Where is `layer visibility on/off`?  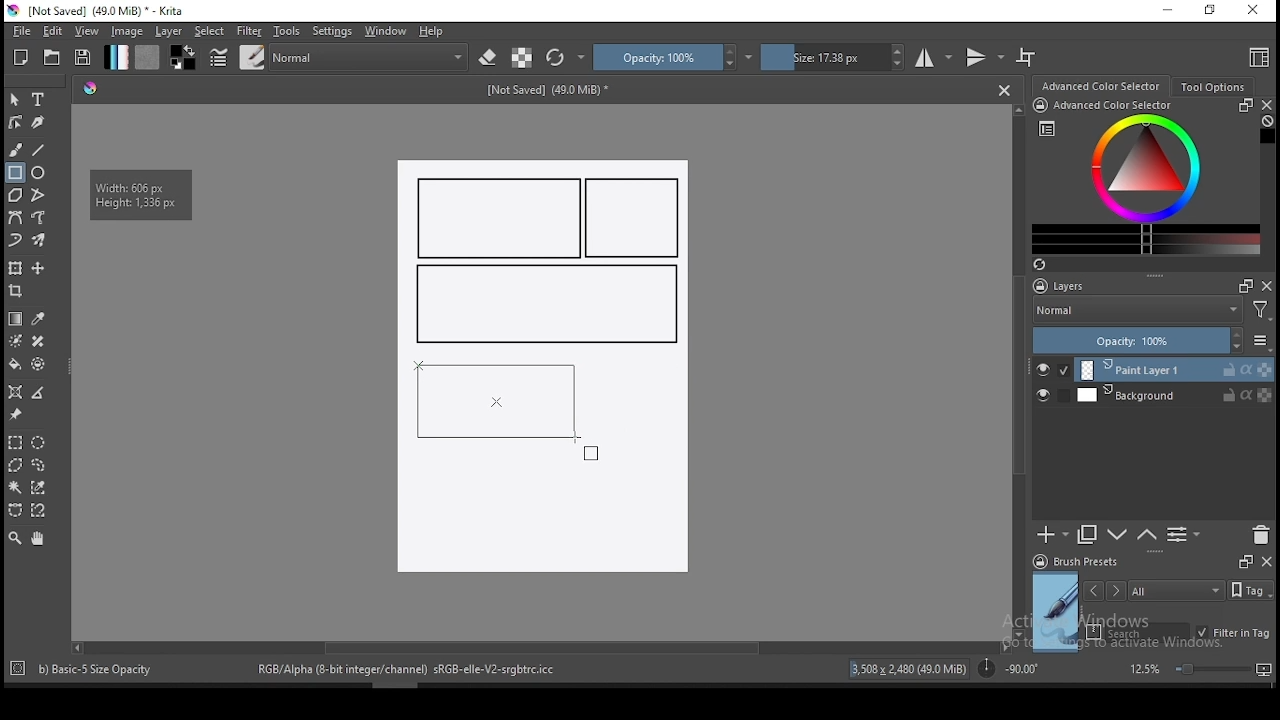 layer visibility on/off is located at coordinates (1048, 397).